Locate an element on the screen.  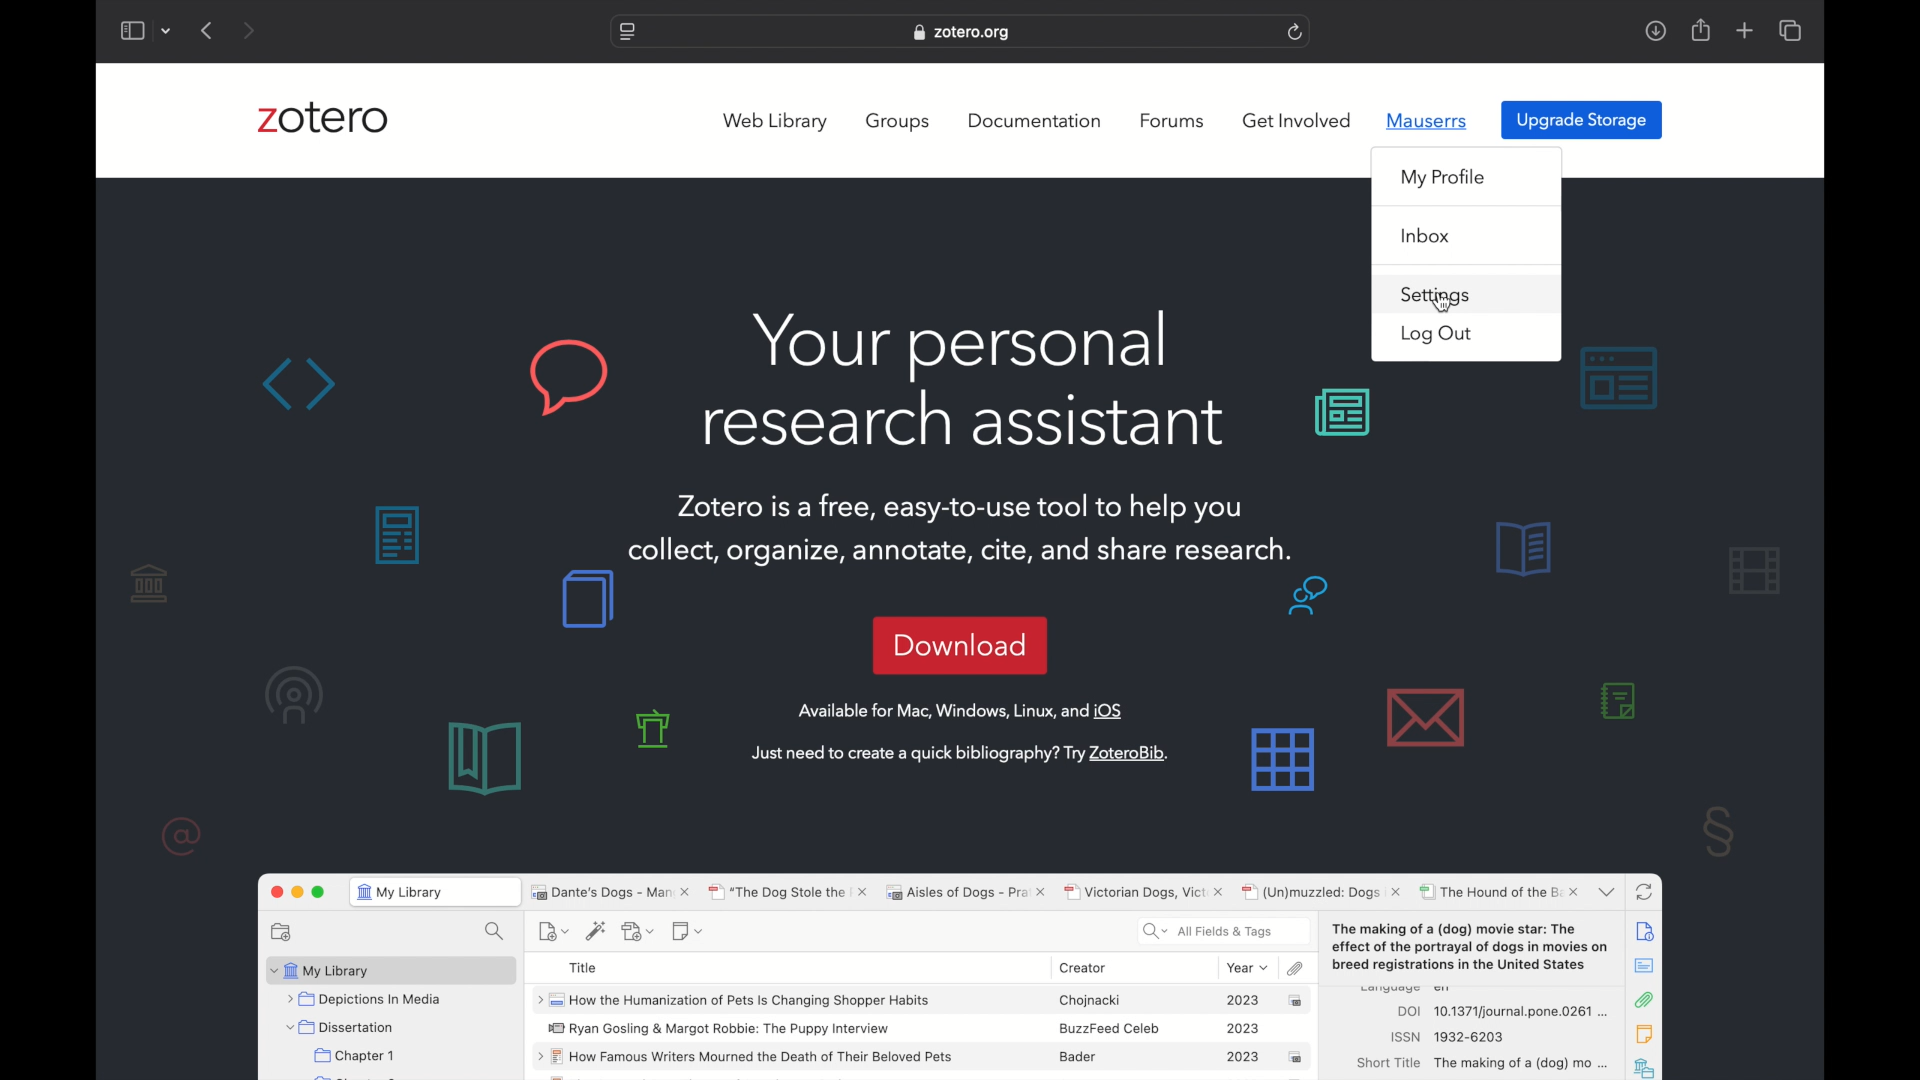
downloads is located at coordinates (1656, 30).